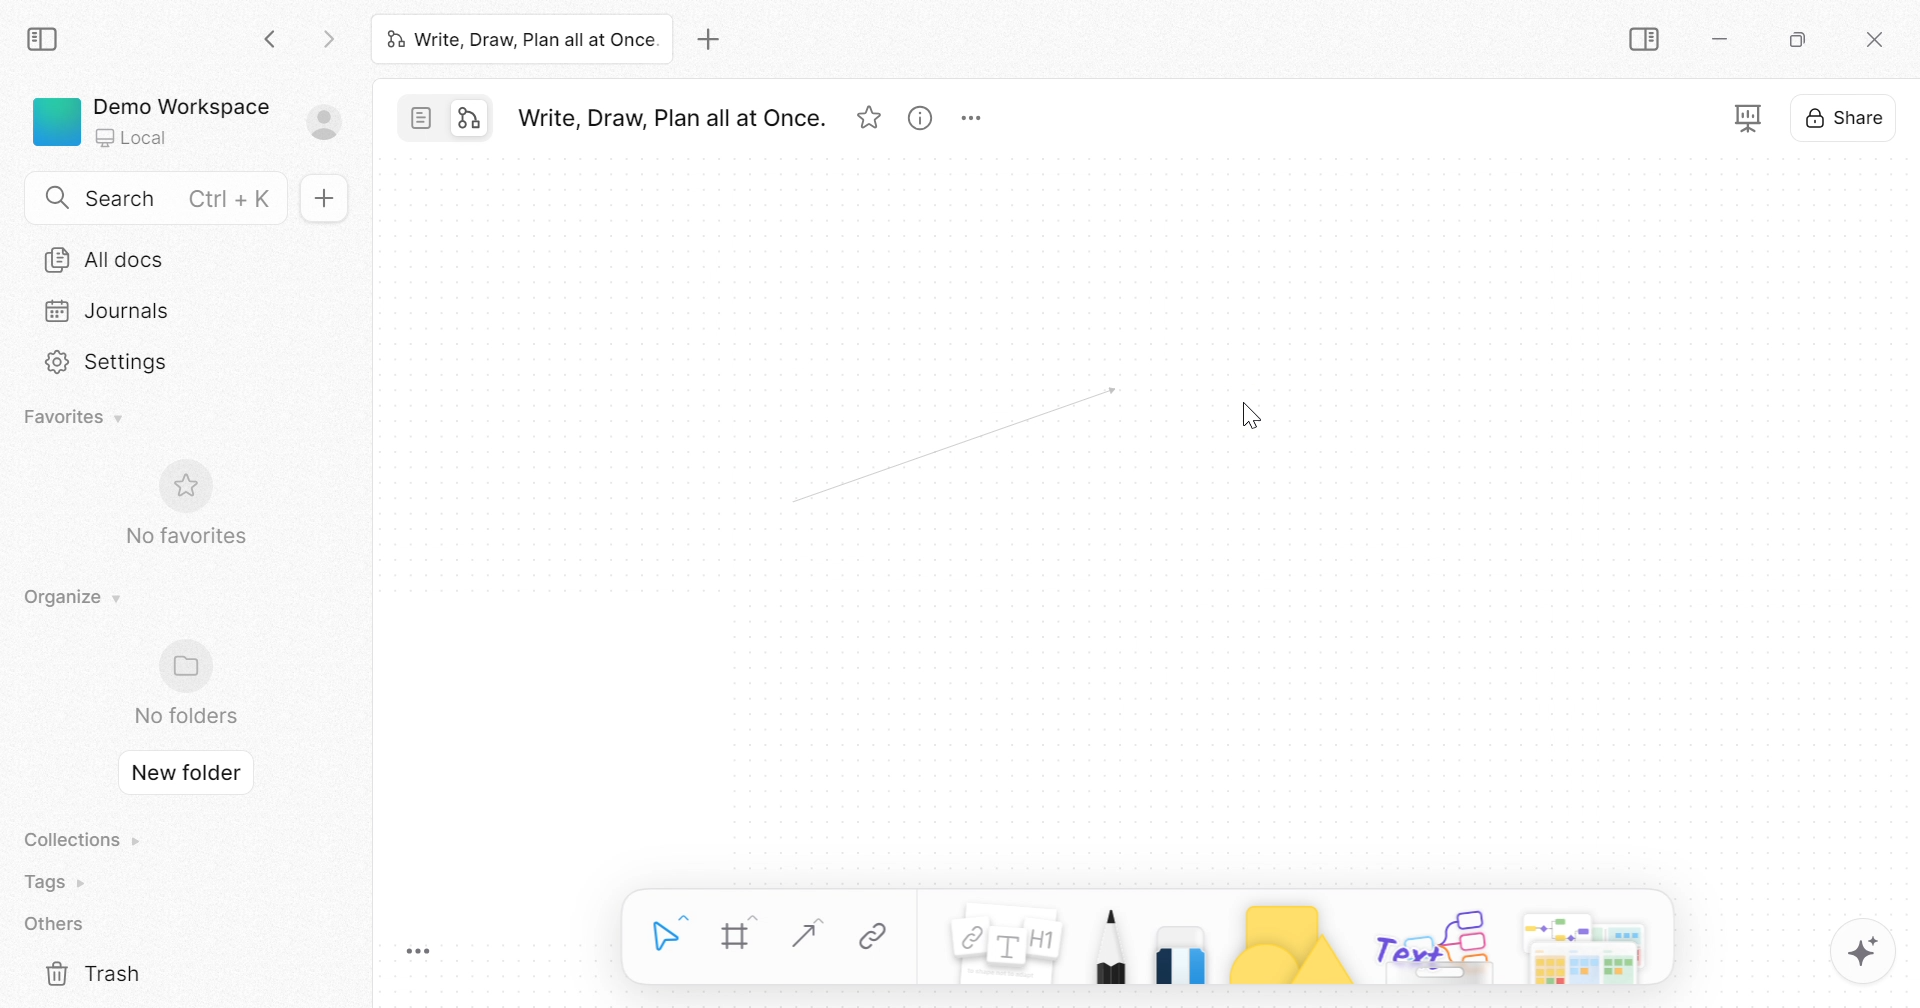 Image resolution: width=1920 pixels, height=1008 pixels. Describe the element at coordinates (802, 934) in the screenshot. I see `Straight` at that location.